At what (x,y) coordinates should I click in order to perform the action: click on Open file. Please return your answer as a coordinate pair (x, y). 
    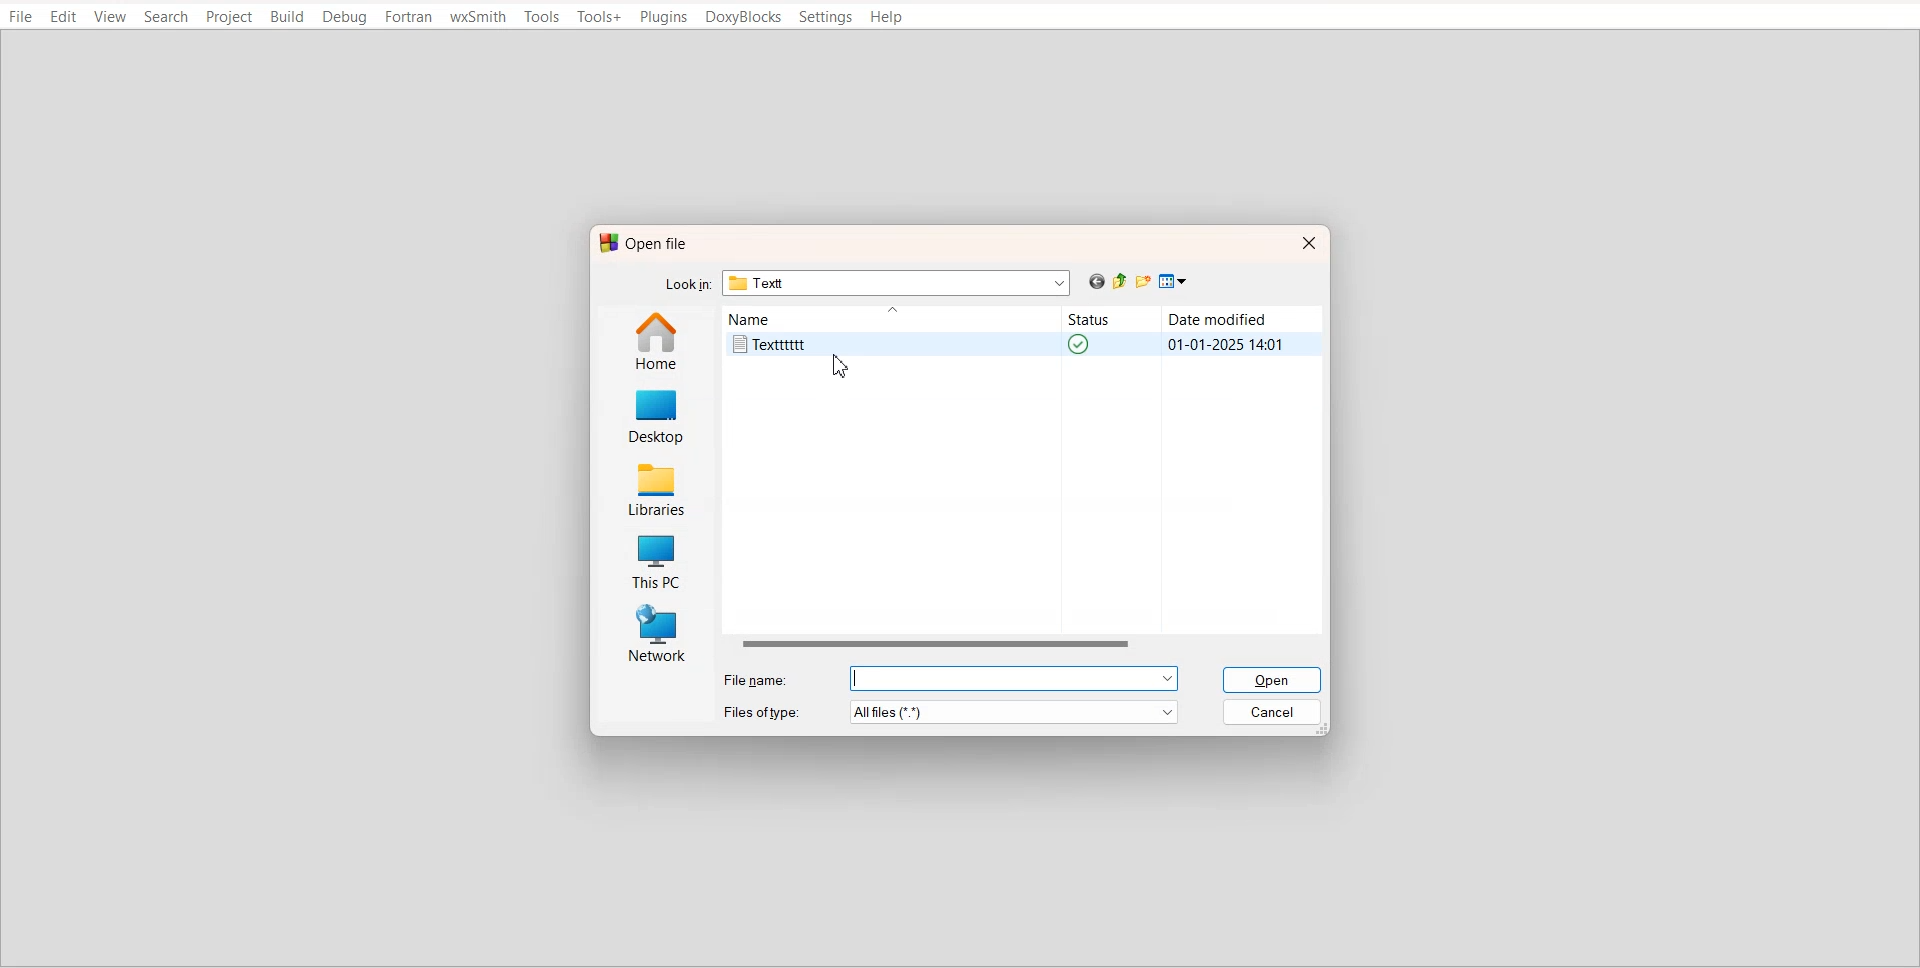
    Looking at the image, I should click on (649, 242).